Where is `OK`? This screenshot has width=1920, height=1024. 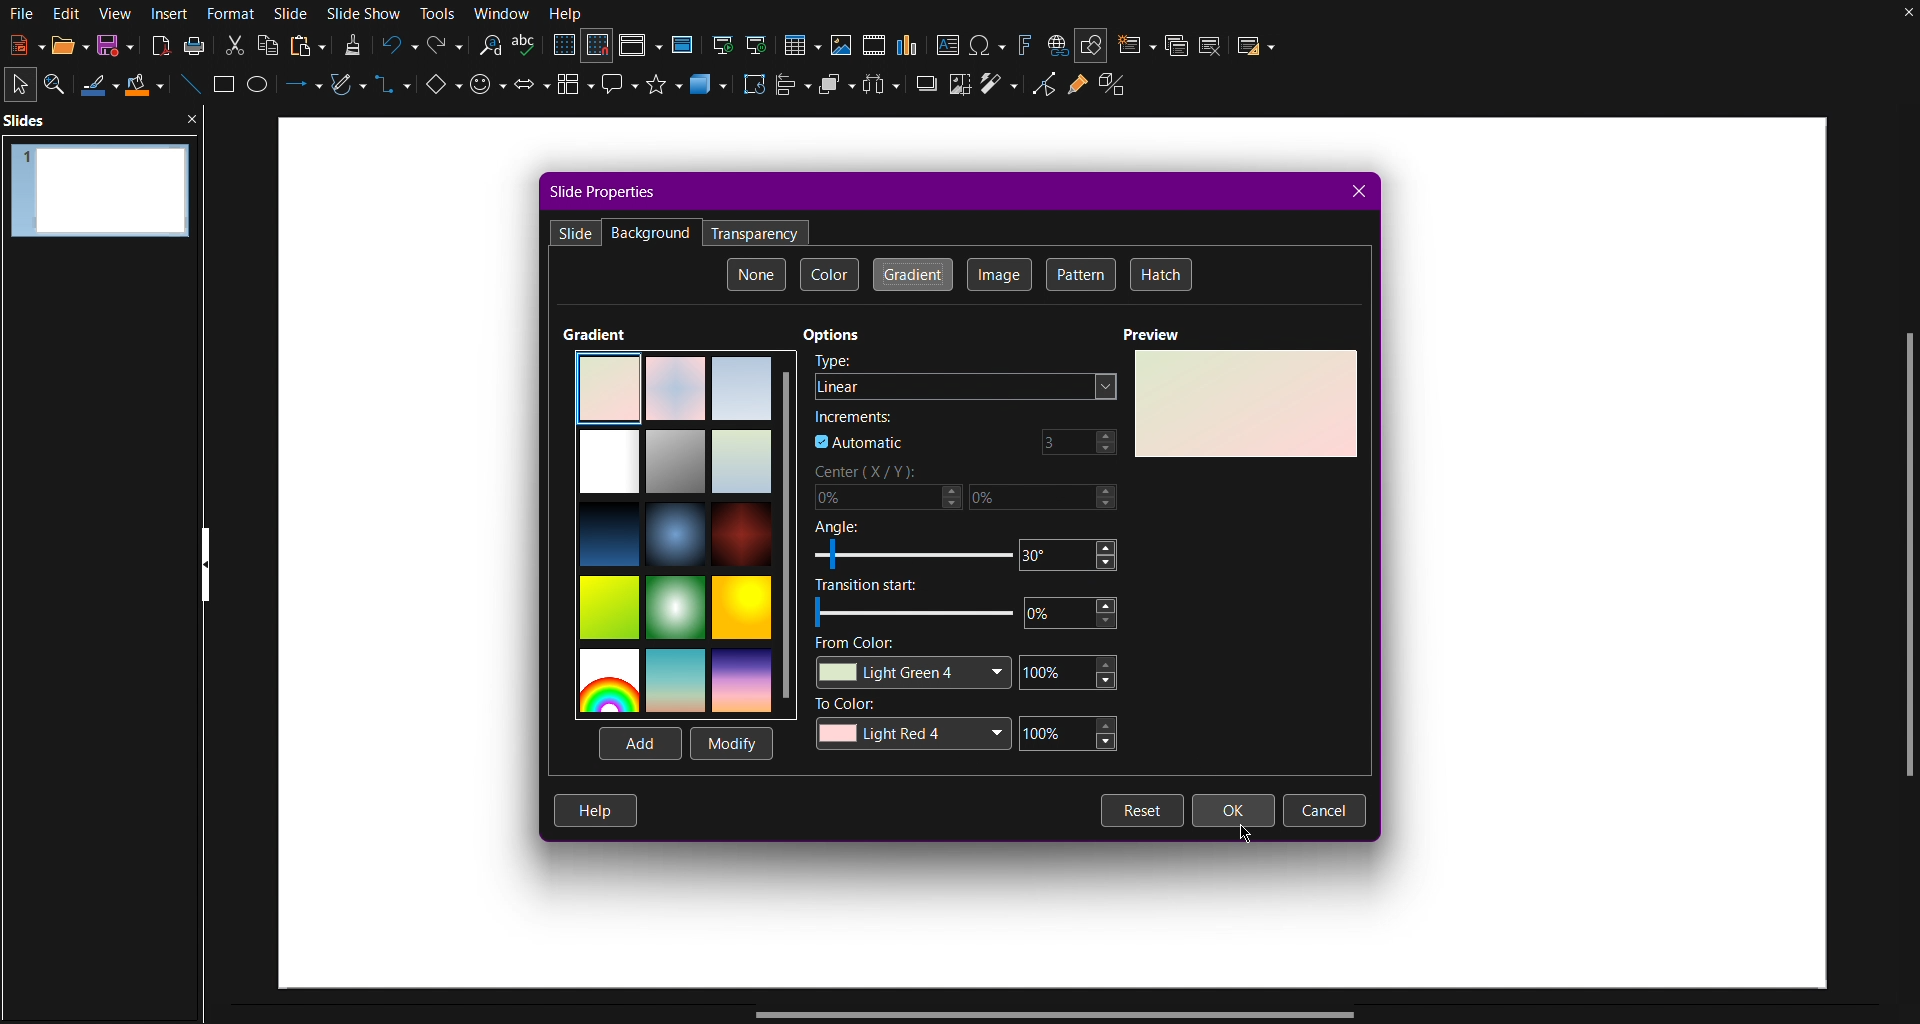
OK is located at coordinates (1234, 810).